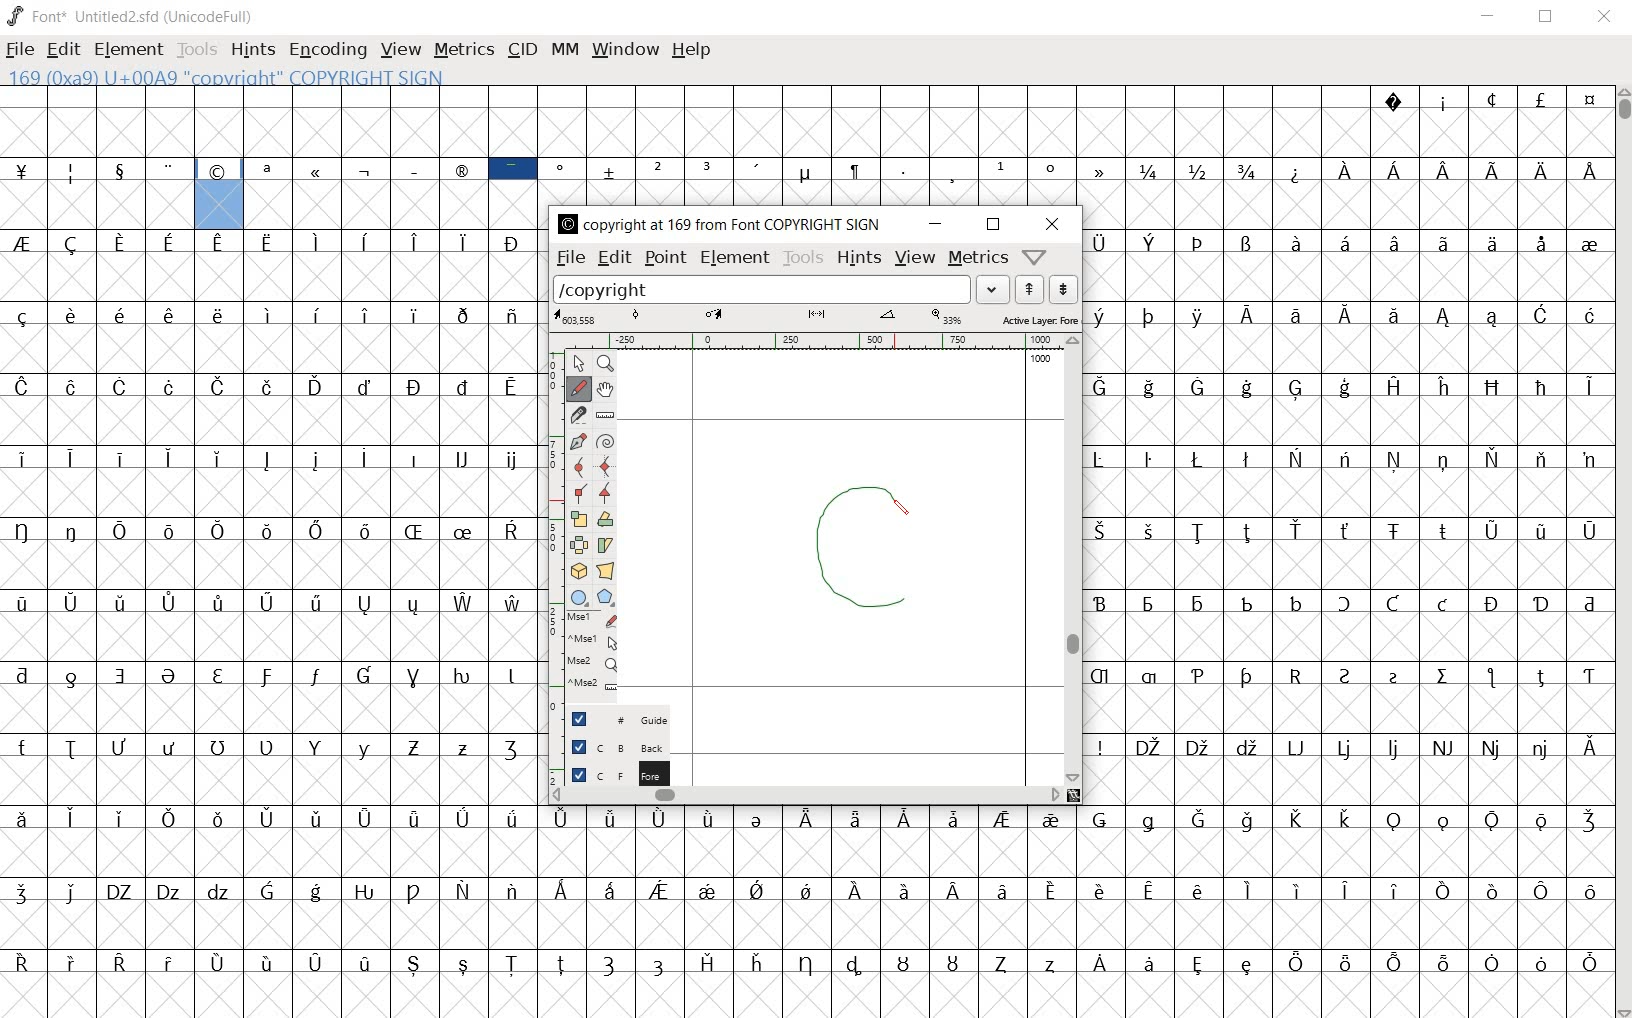  Describe the element at coordinates (605, 364) in the screenshot. I see `mAGNIFY` at that location.